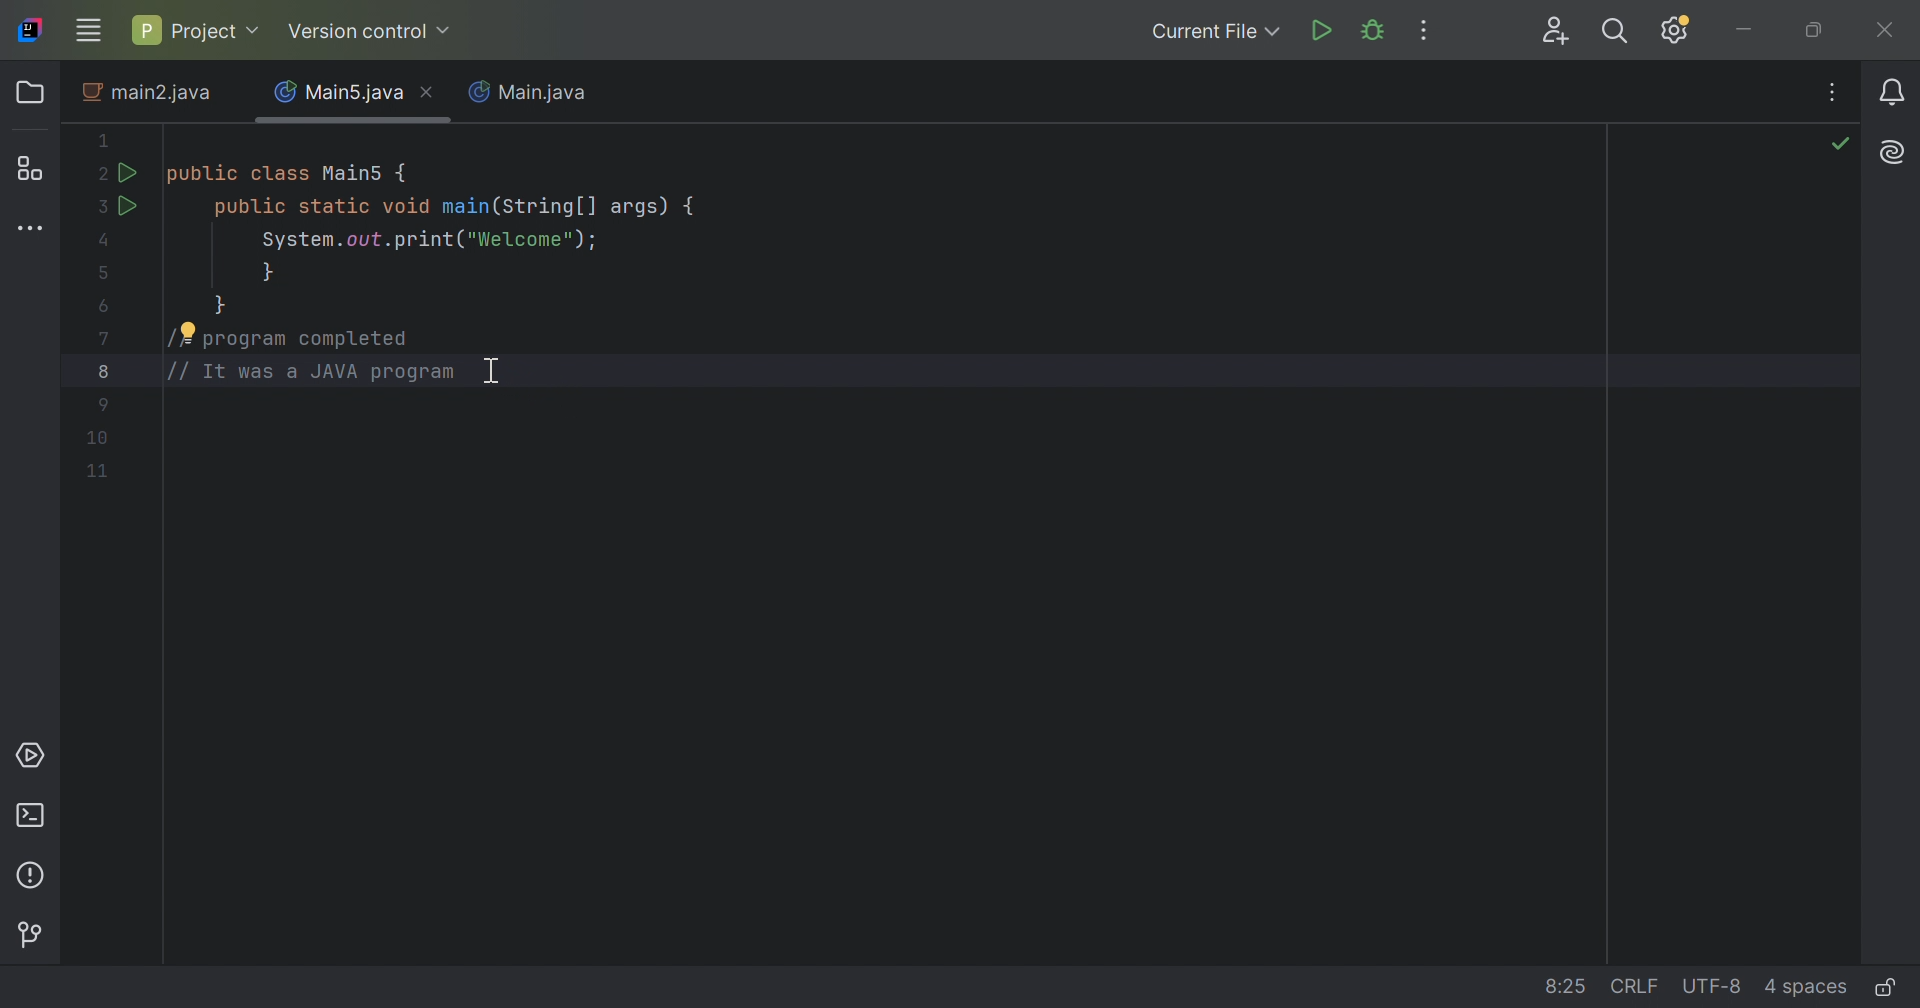 Image resolution: width=1920 pixels, height=1008 pixels. I want to click on Edit or read-only, so click(1891, 986).